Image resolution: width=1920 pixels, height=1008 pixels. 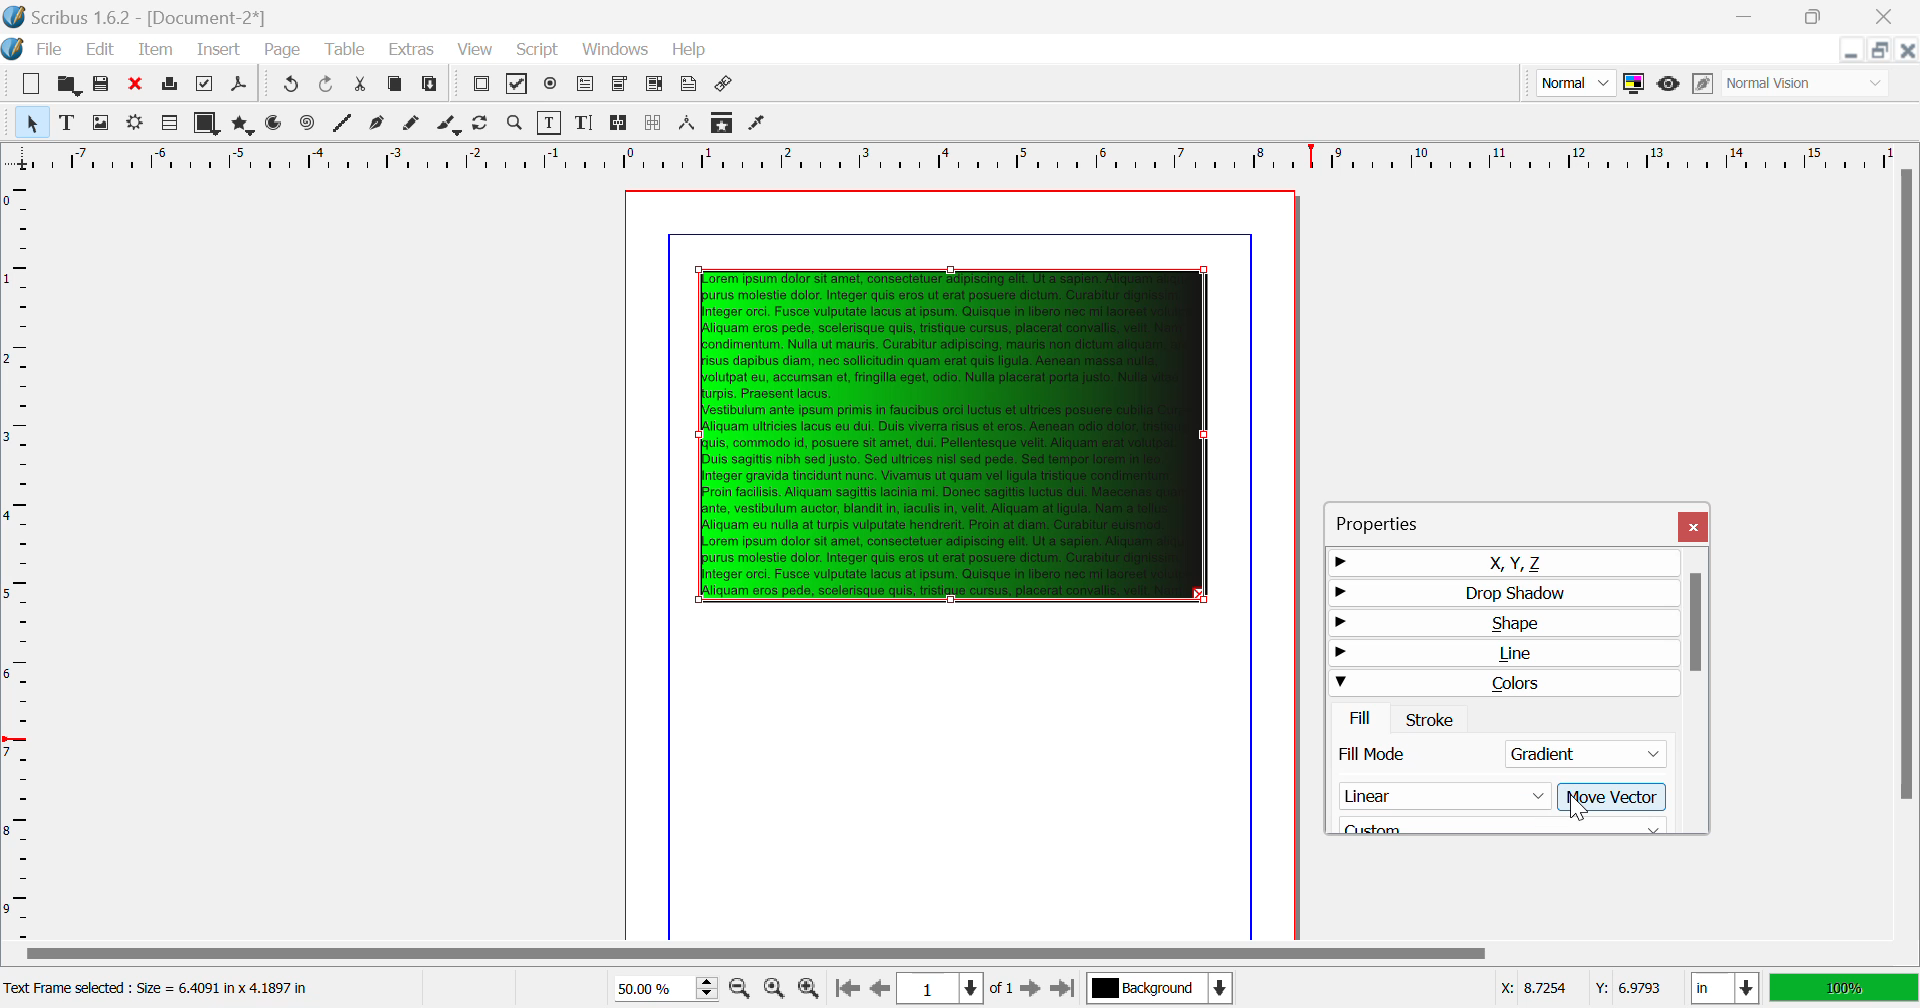 I want to click on Link Annotation, so click(x=726, y=86).